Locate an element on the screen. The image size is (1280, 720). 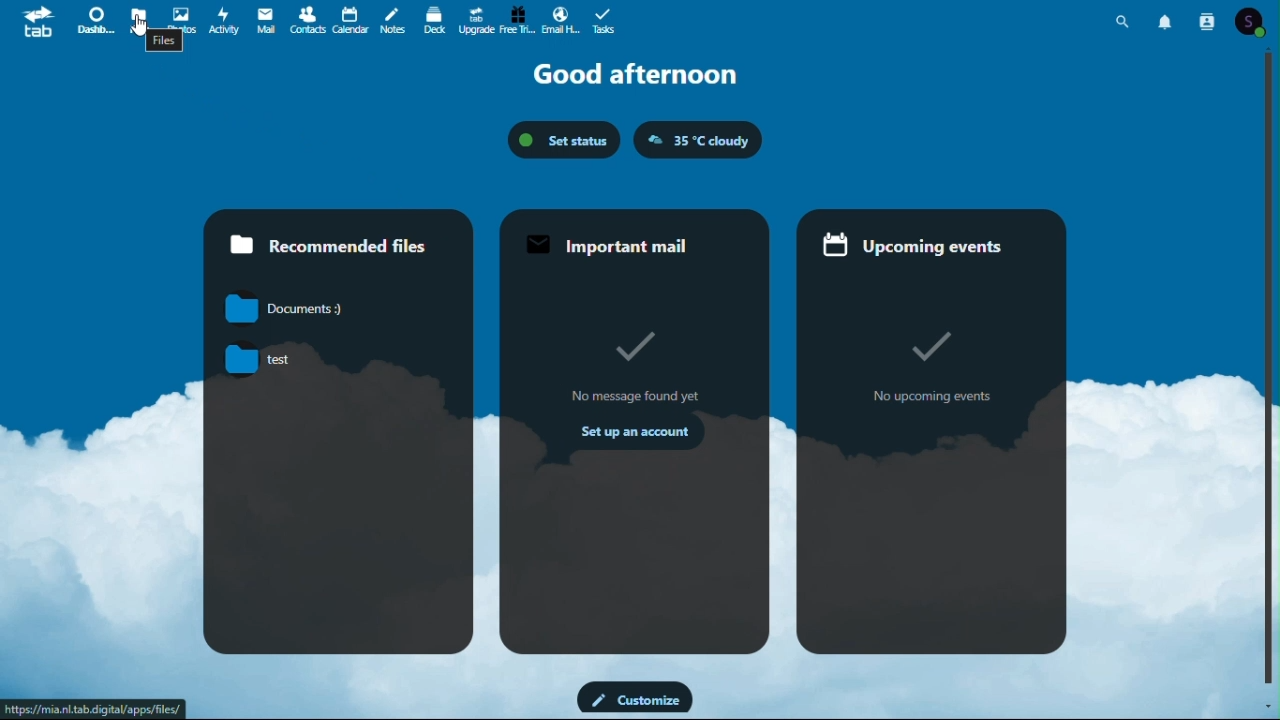
customize is located at coordinates (632, 698).